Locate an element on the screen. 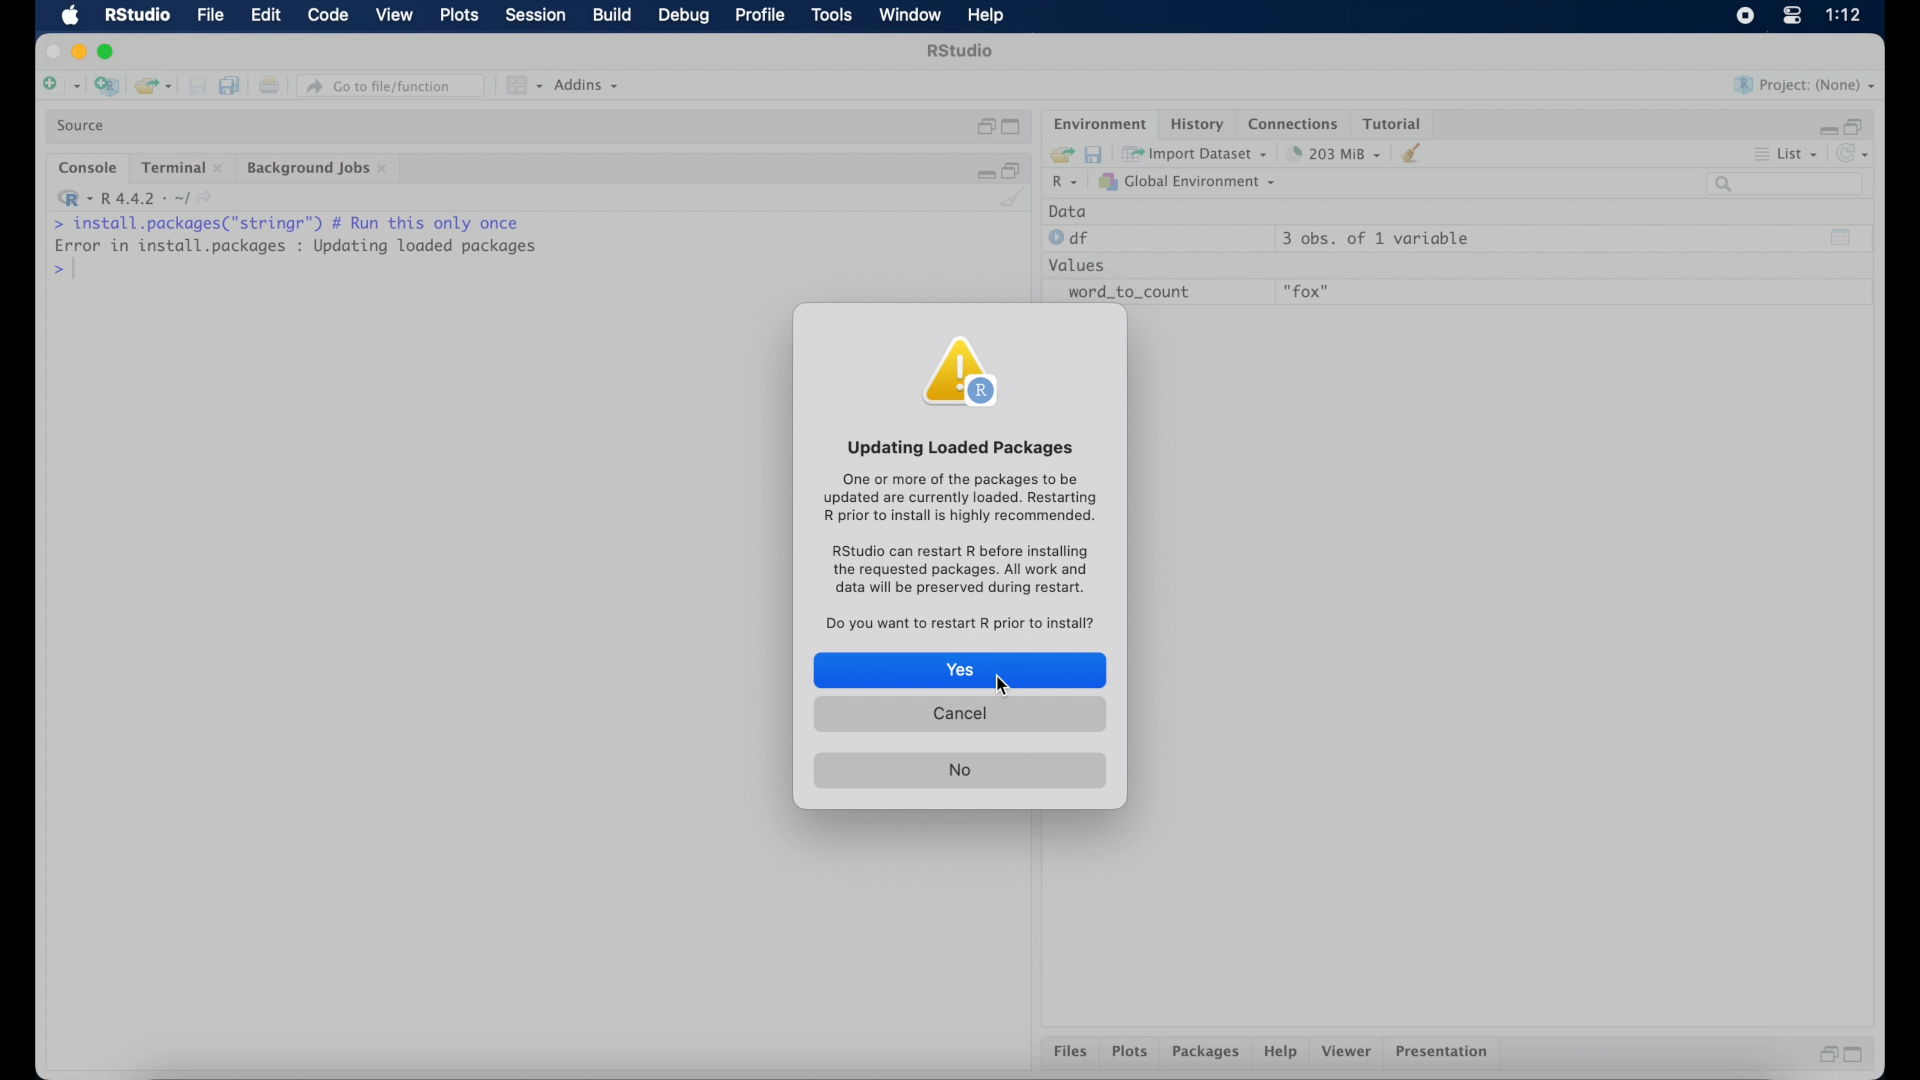 This screenshot has height=1080, width=1920. df is located at coordinates (1072, 238).